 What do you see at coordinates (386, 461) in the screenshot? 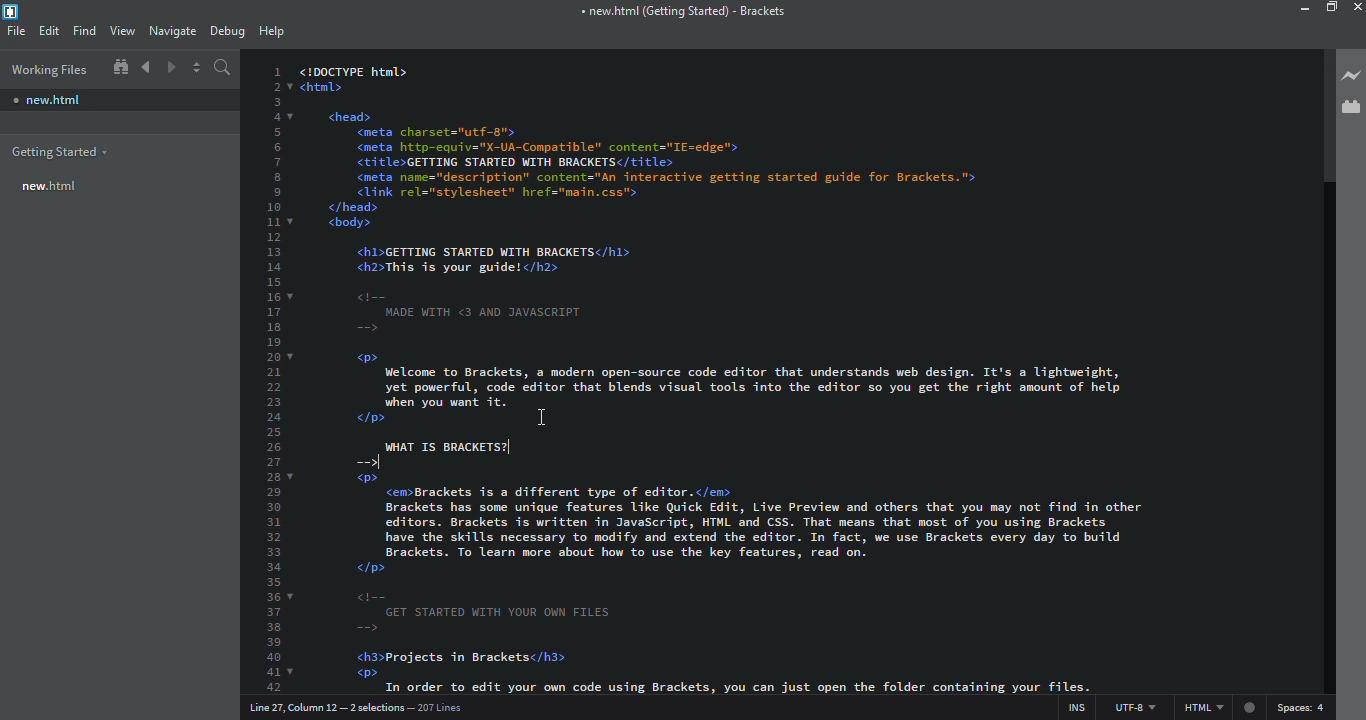
I see `cursor down` at bounding box center [386, 461].